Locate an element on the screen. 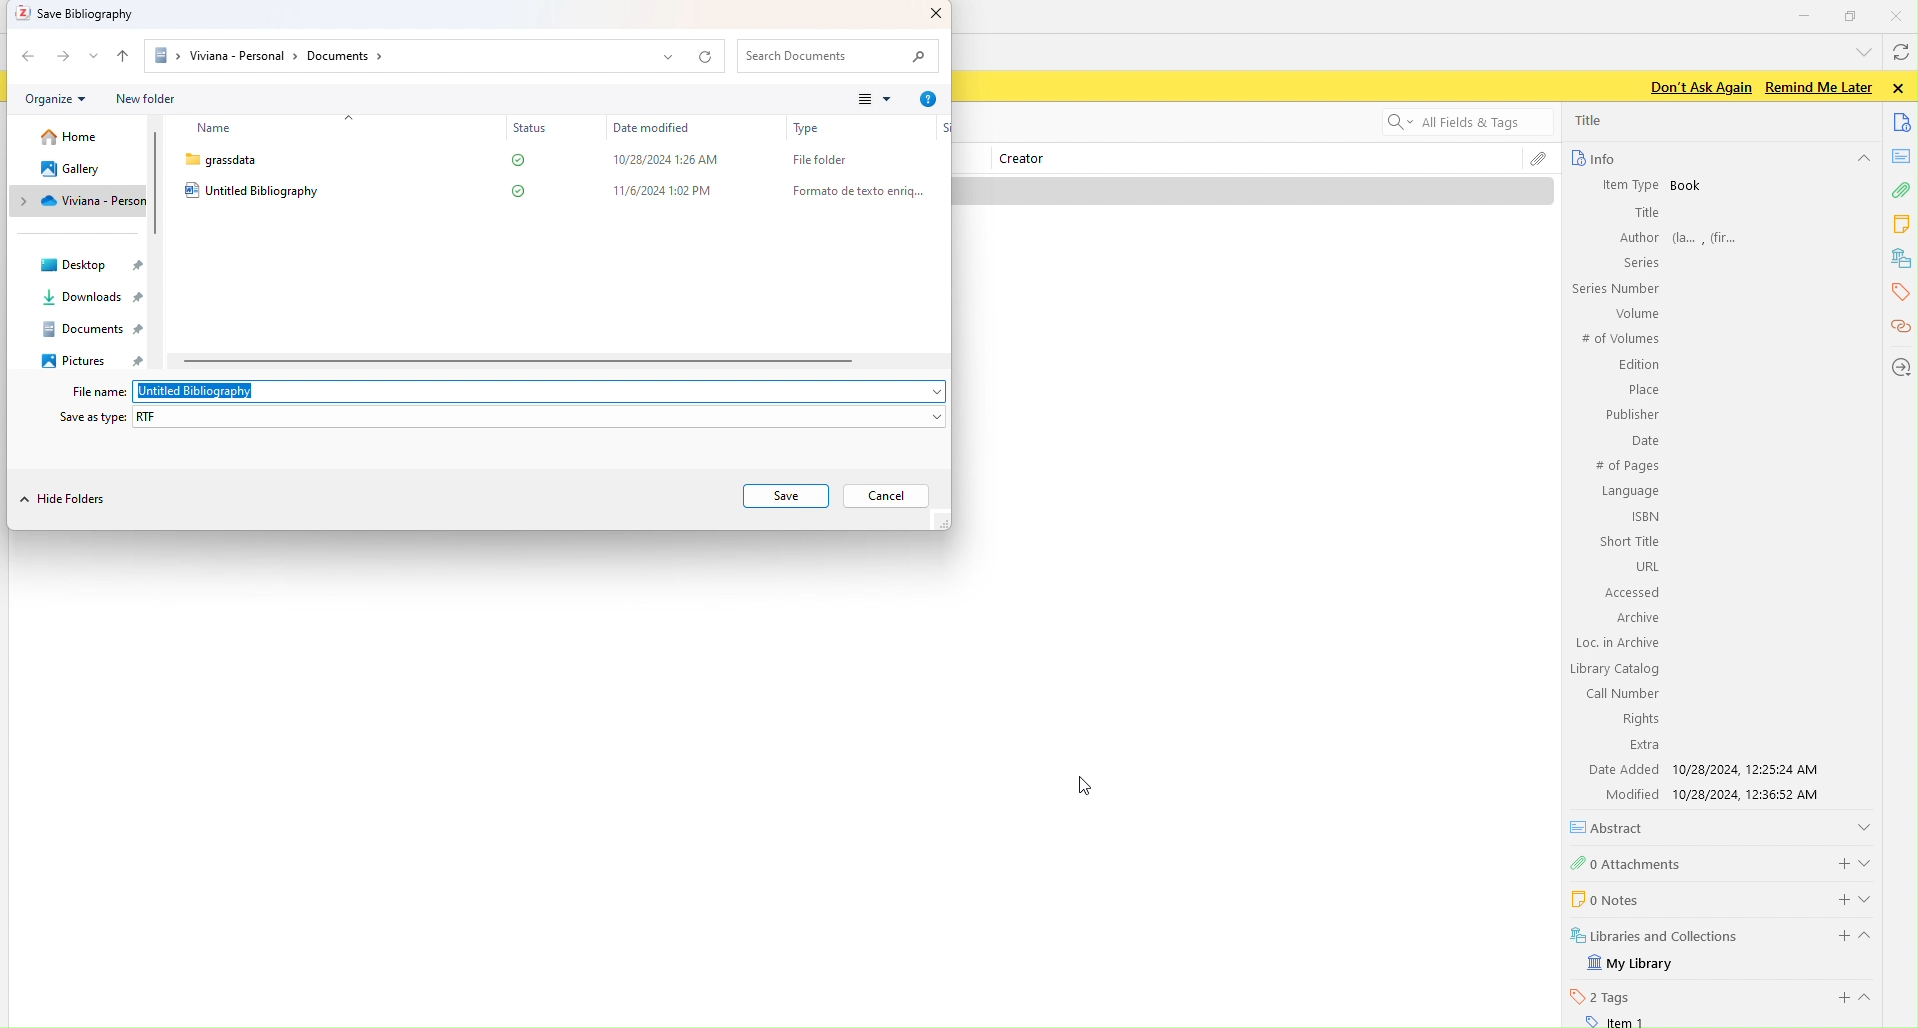 This screenshot has height=1028, width=1918. Publisher is located at coordinates (1630, 414).